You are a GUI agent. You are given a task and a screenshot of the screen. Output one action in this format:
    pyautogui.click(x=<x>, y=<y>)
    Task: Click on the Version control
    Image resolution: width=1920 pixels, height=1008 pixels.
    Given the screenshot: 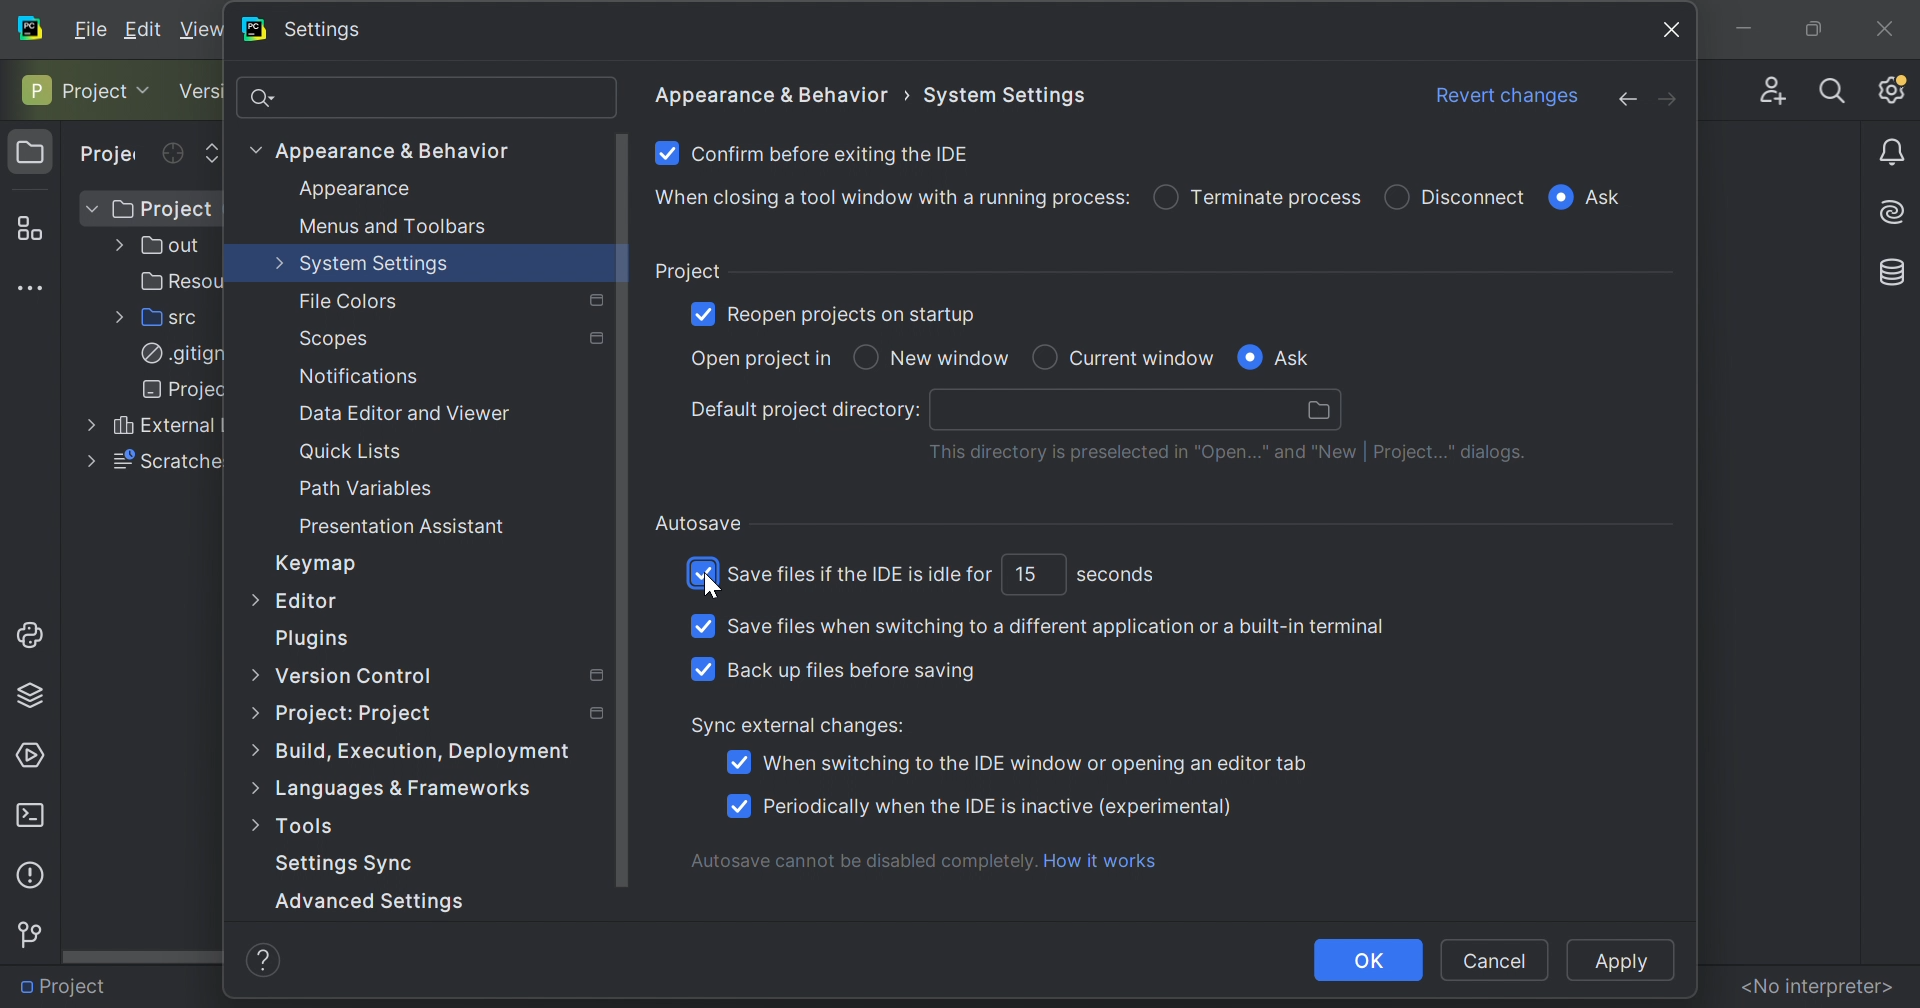 What is the action you would take?
    pyautogui.click(x=28, y=935)
    